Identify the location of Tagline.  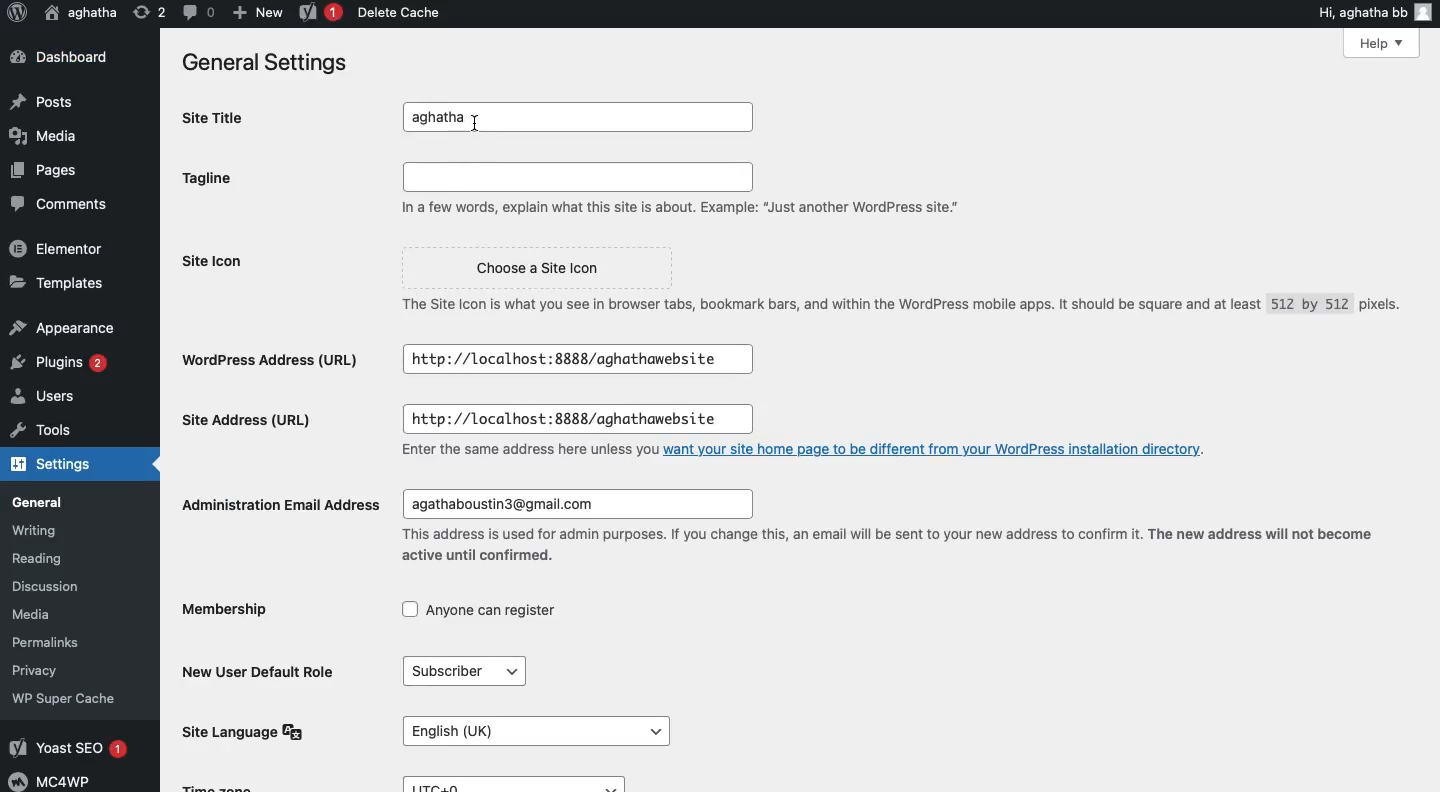
(222, 182).